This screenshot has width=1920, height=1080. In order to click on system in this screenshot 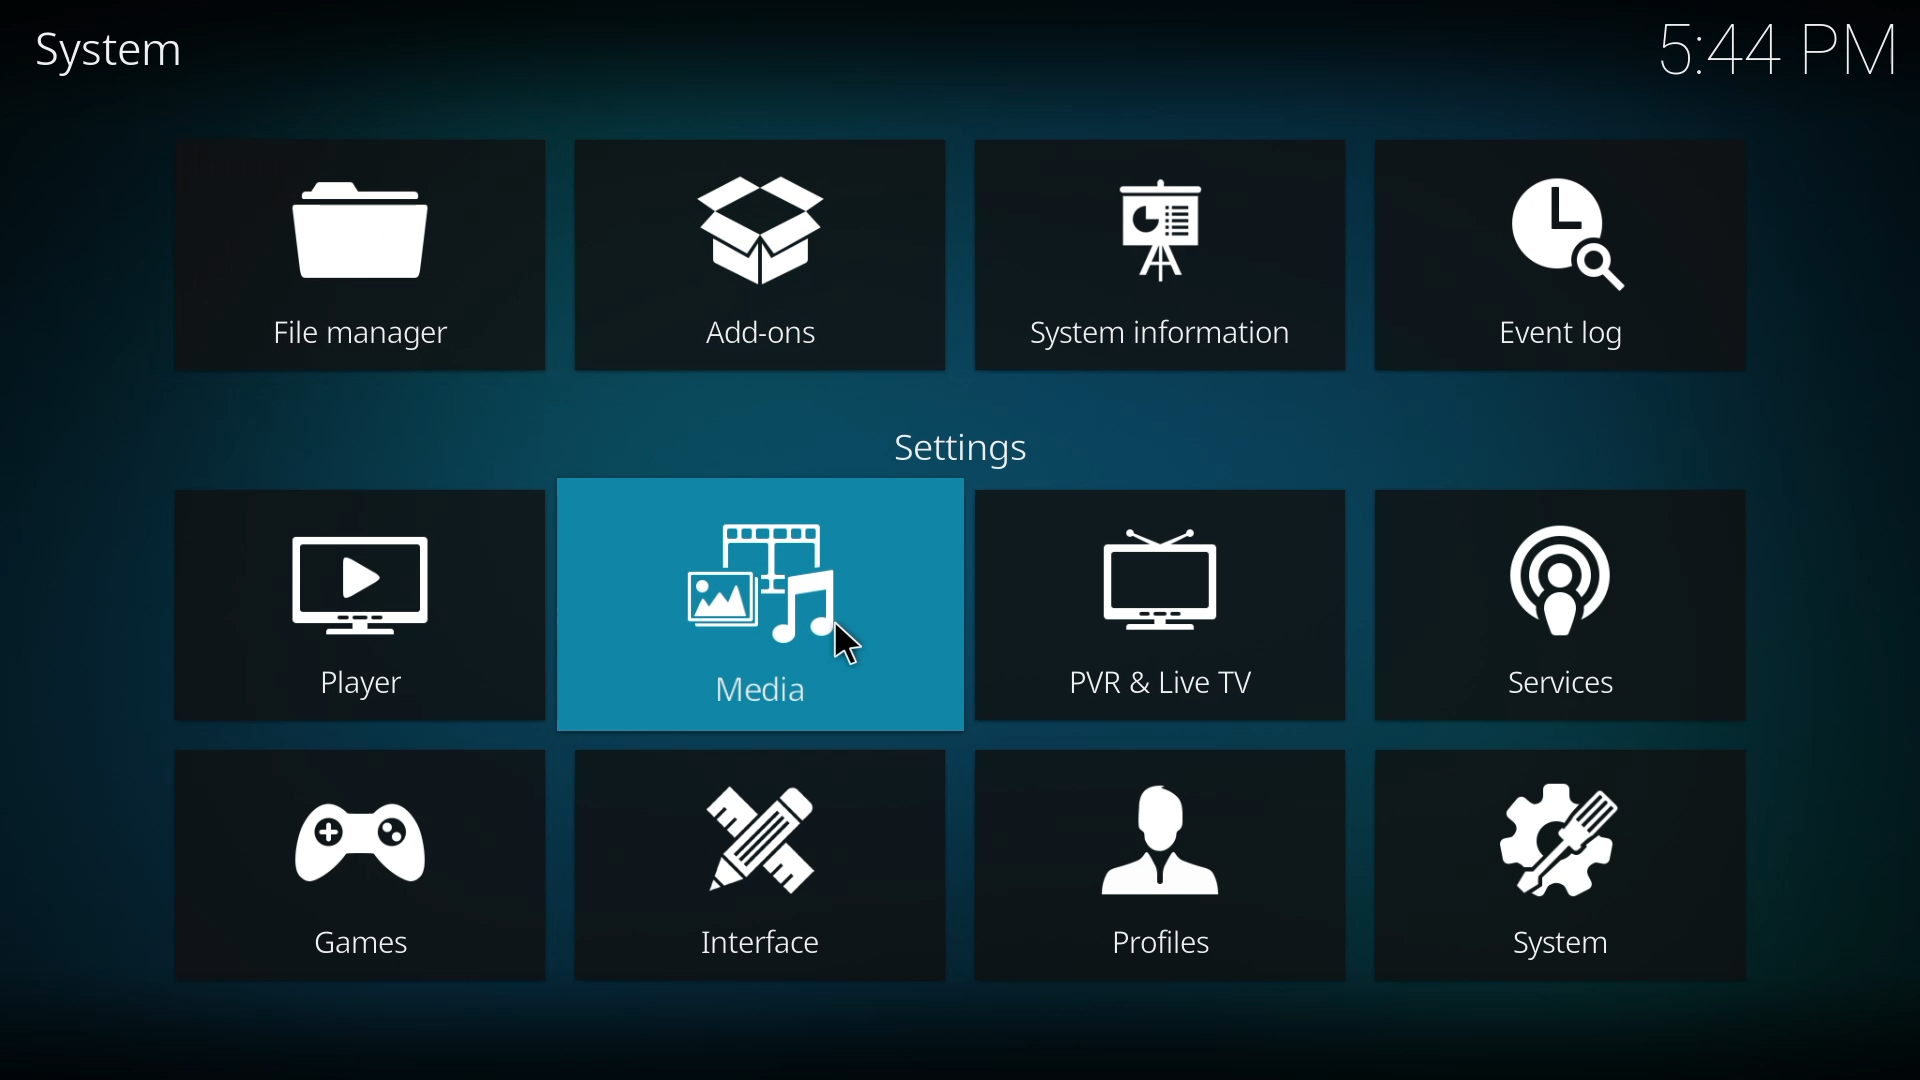, I will do `click(1554, 836)`.